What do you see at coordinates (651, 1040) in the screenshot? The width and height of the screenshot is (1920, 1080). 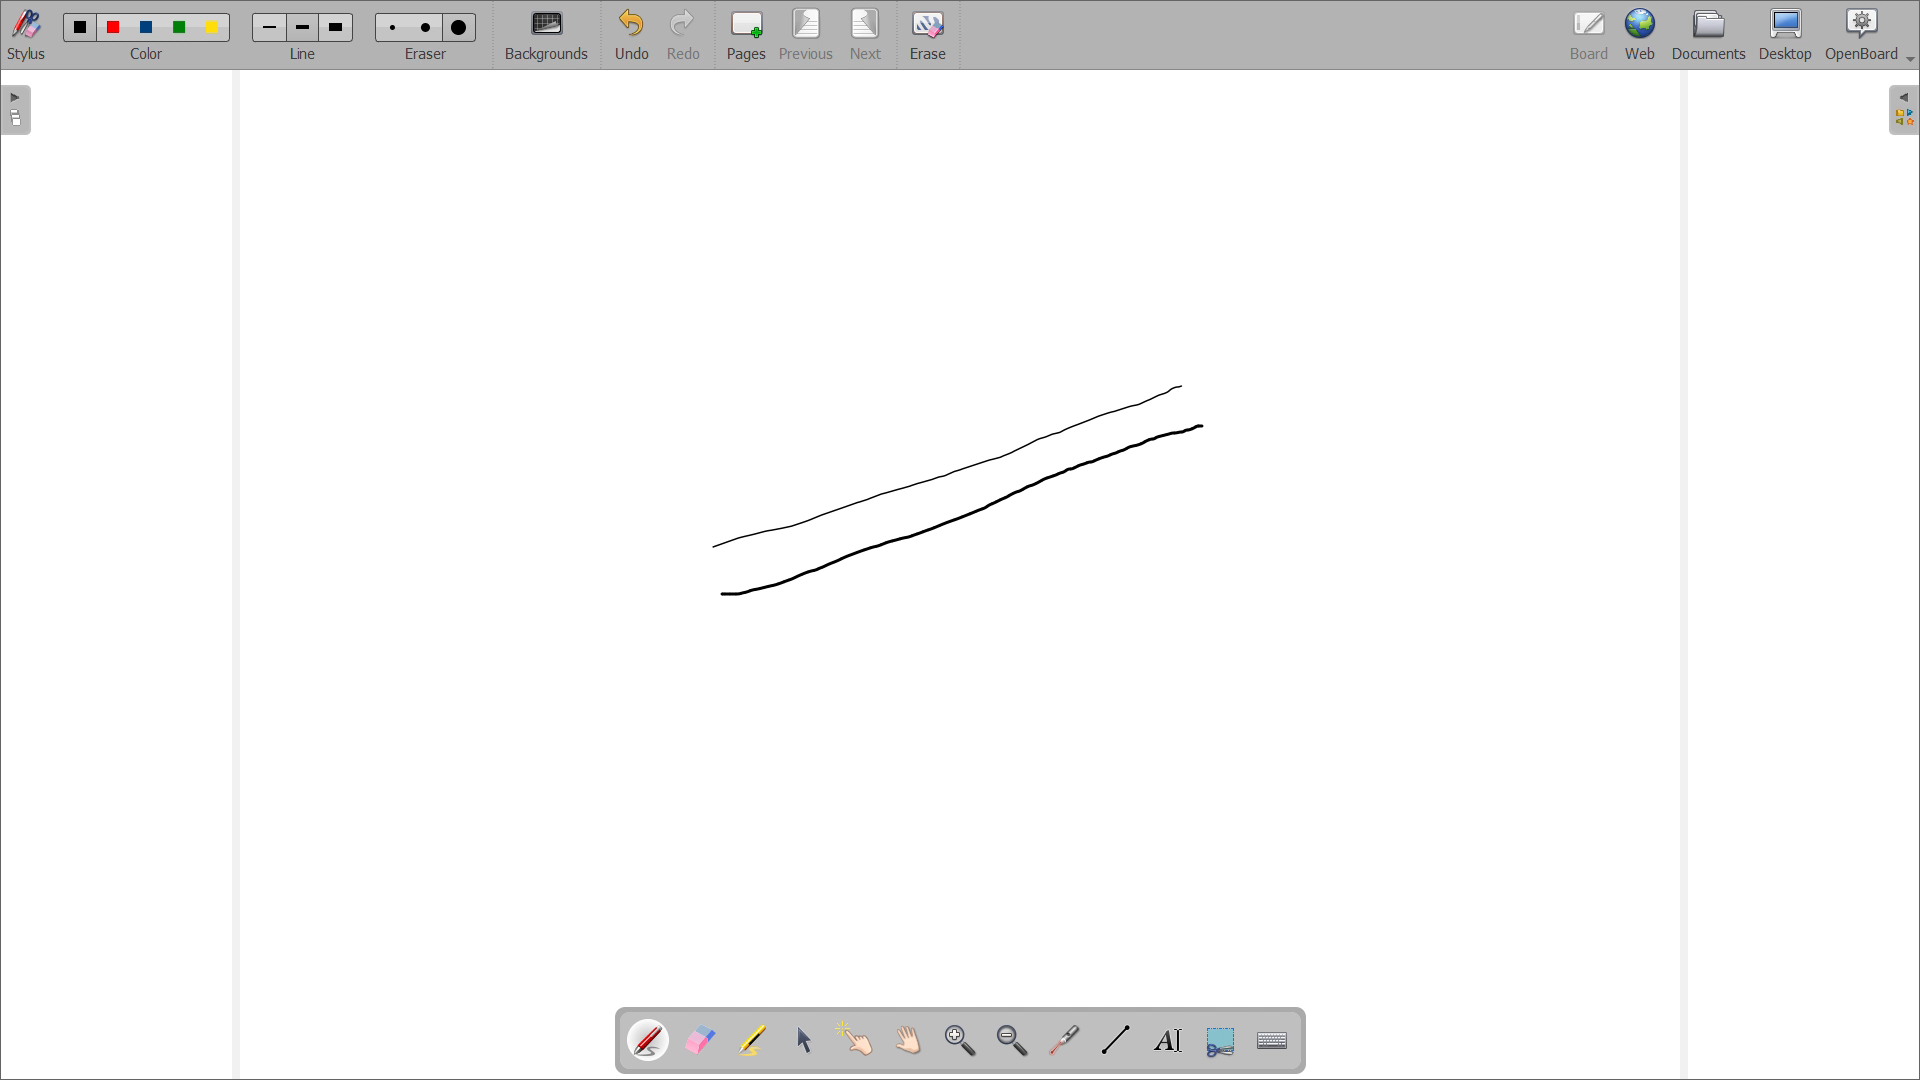 I see `pen tool` at bounding box center [651, 1040].